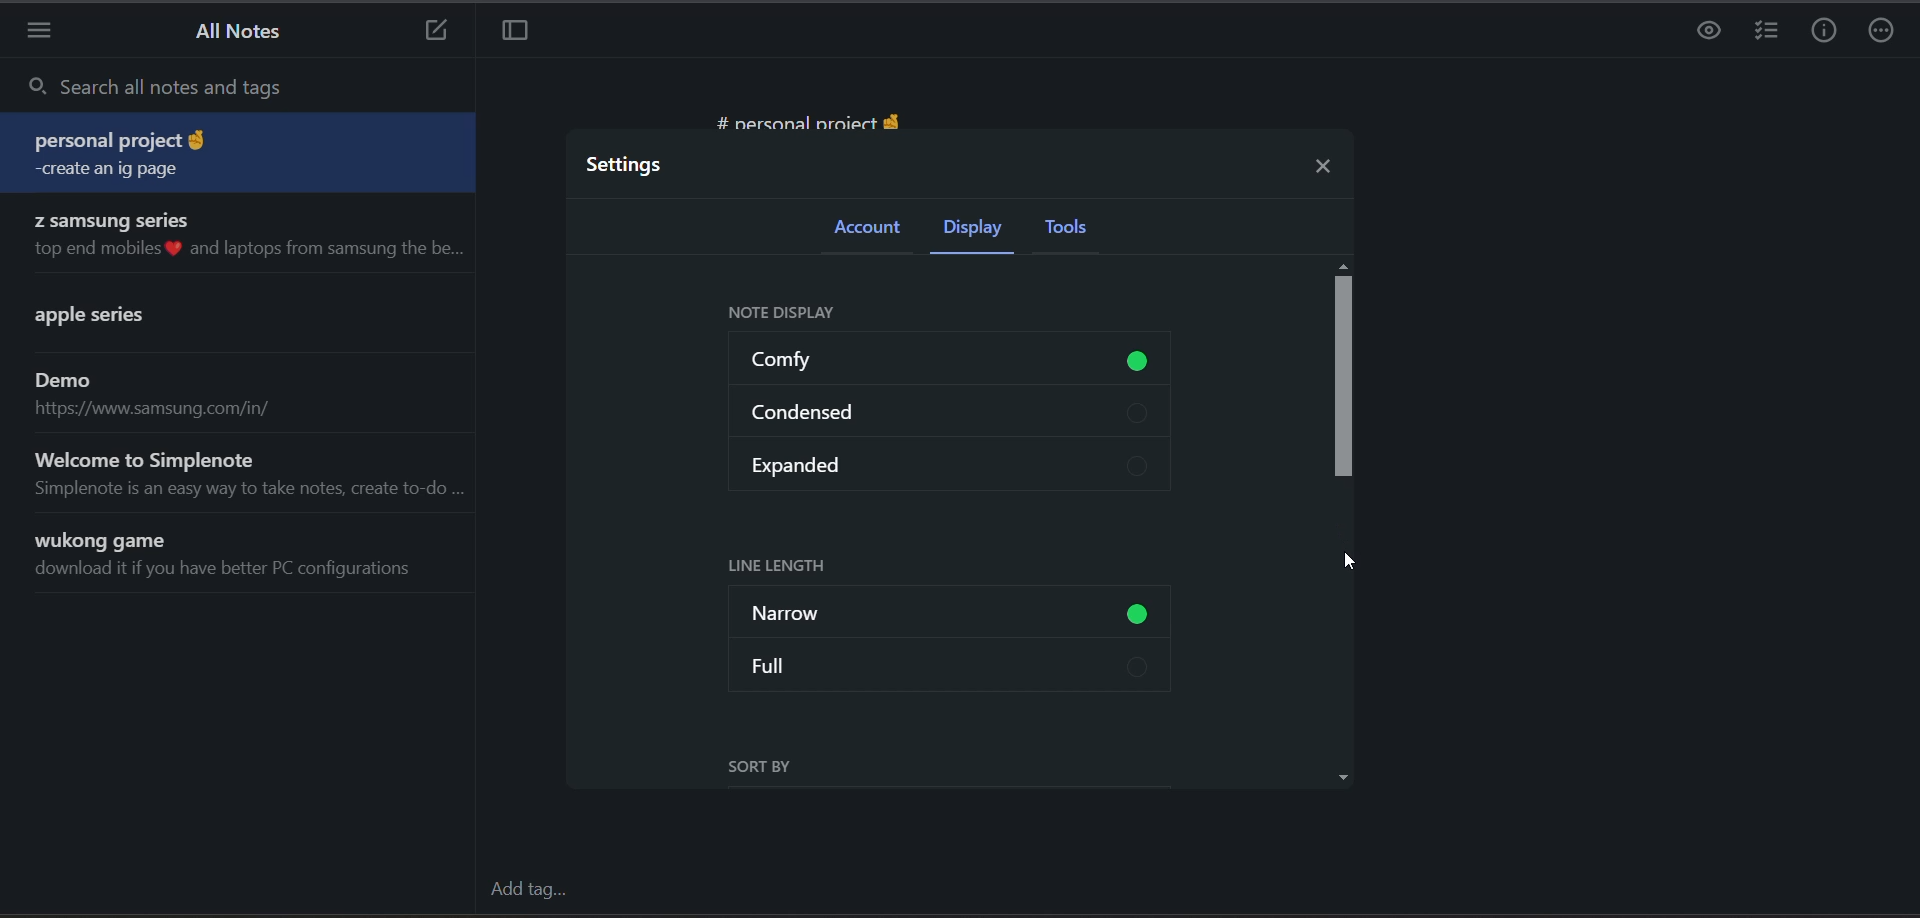 The width and height of the screenshot is (1920, 918). What do you see at coordinates (957, 668) in the screenshot?
I see `full` at bounding box center [957, 668].